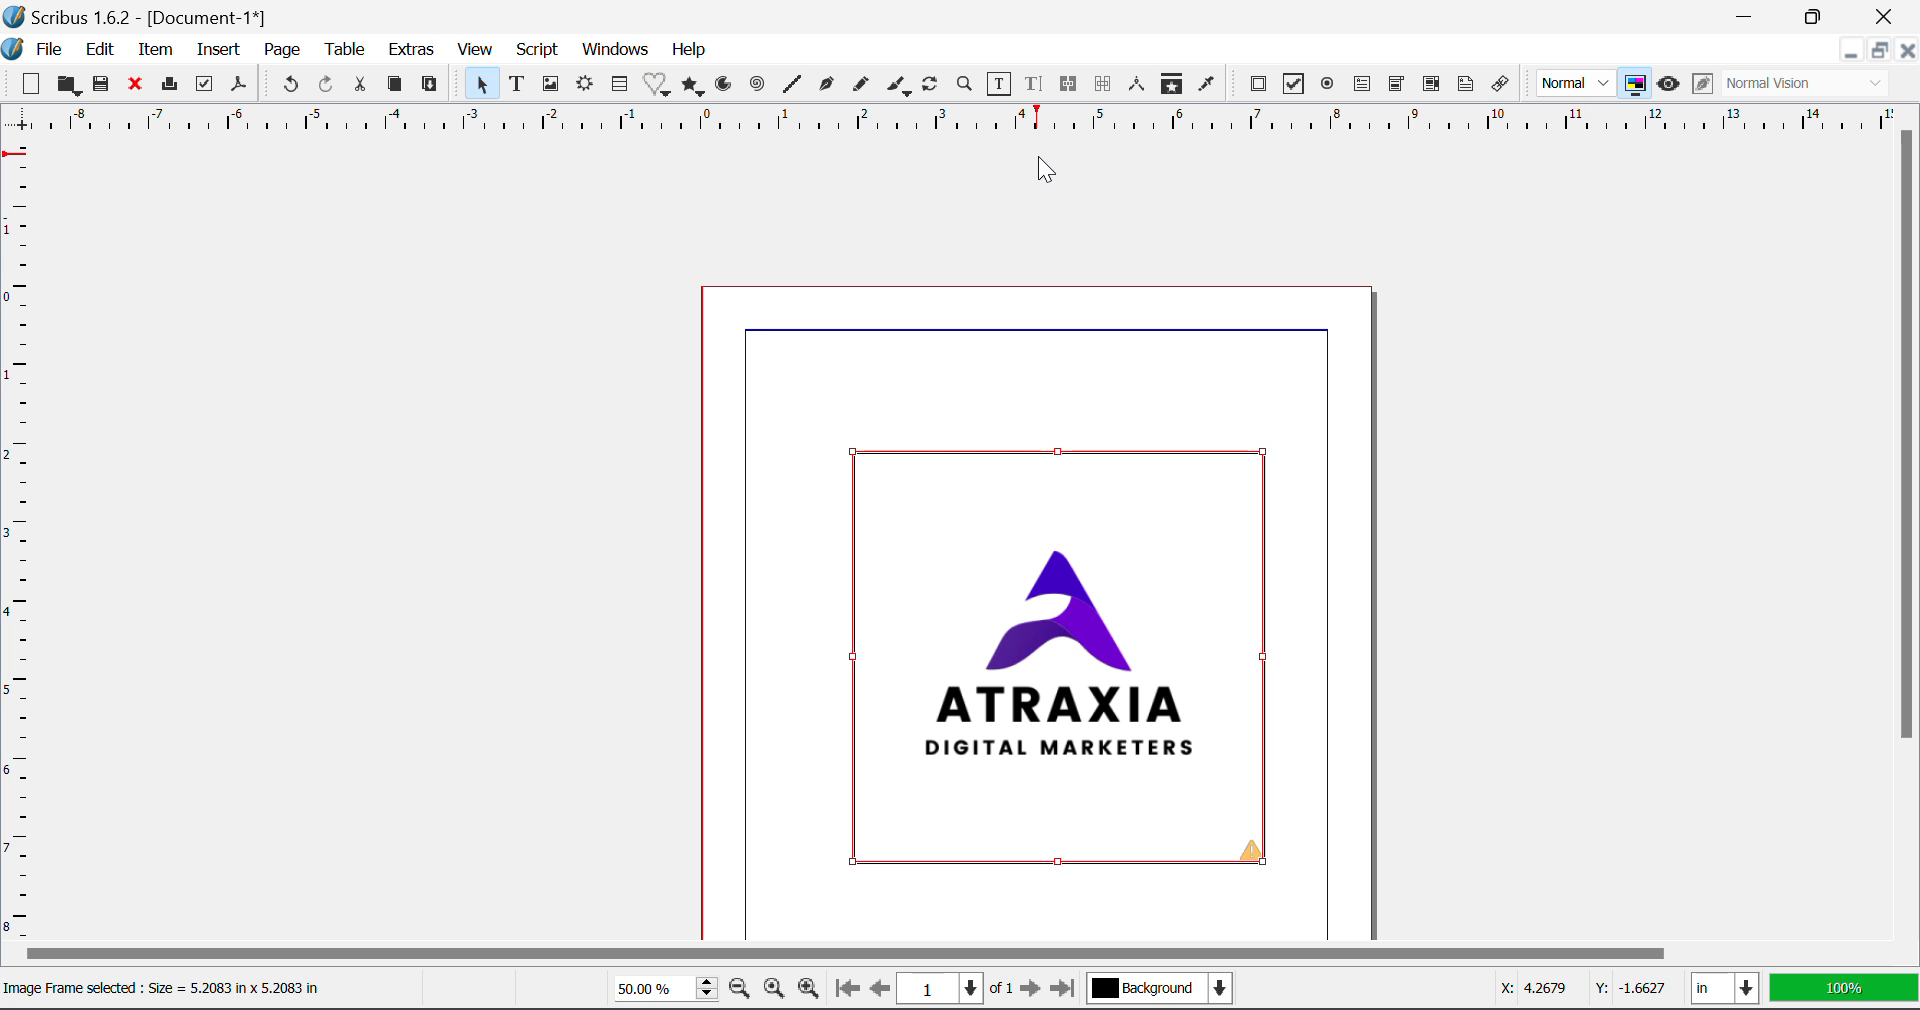 This screenshot has height=1010, width=1920. Describe the element at coordinates (101, 86) in the screenshot. I see `Save` at that location.